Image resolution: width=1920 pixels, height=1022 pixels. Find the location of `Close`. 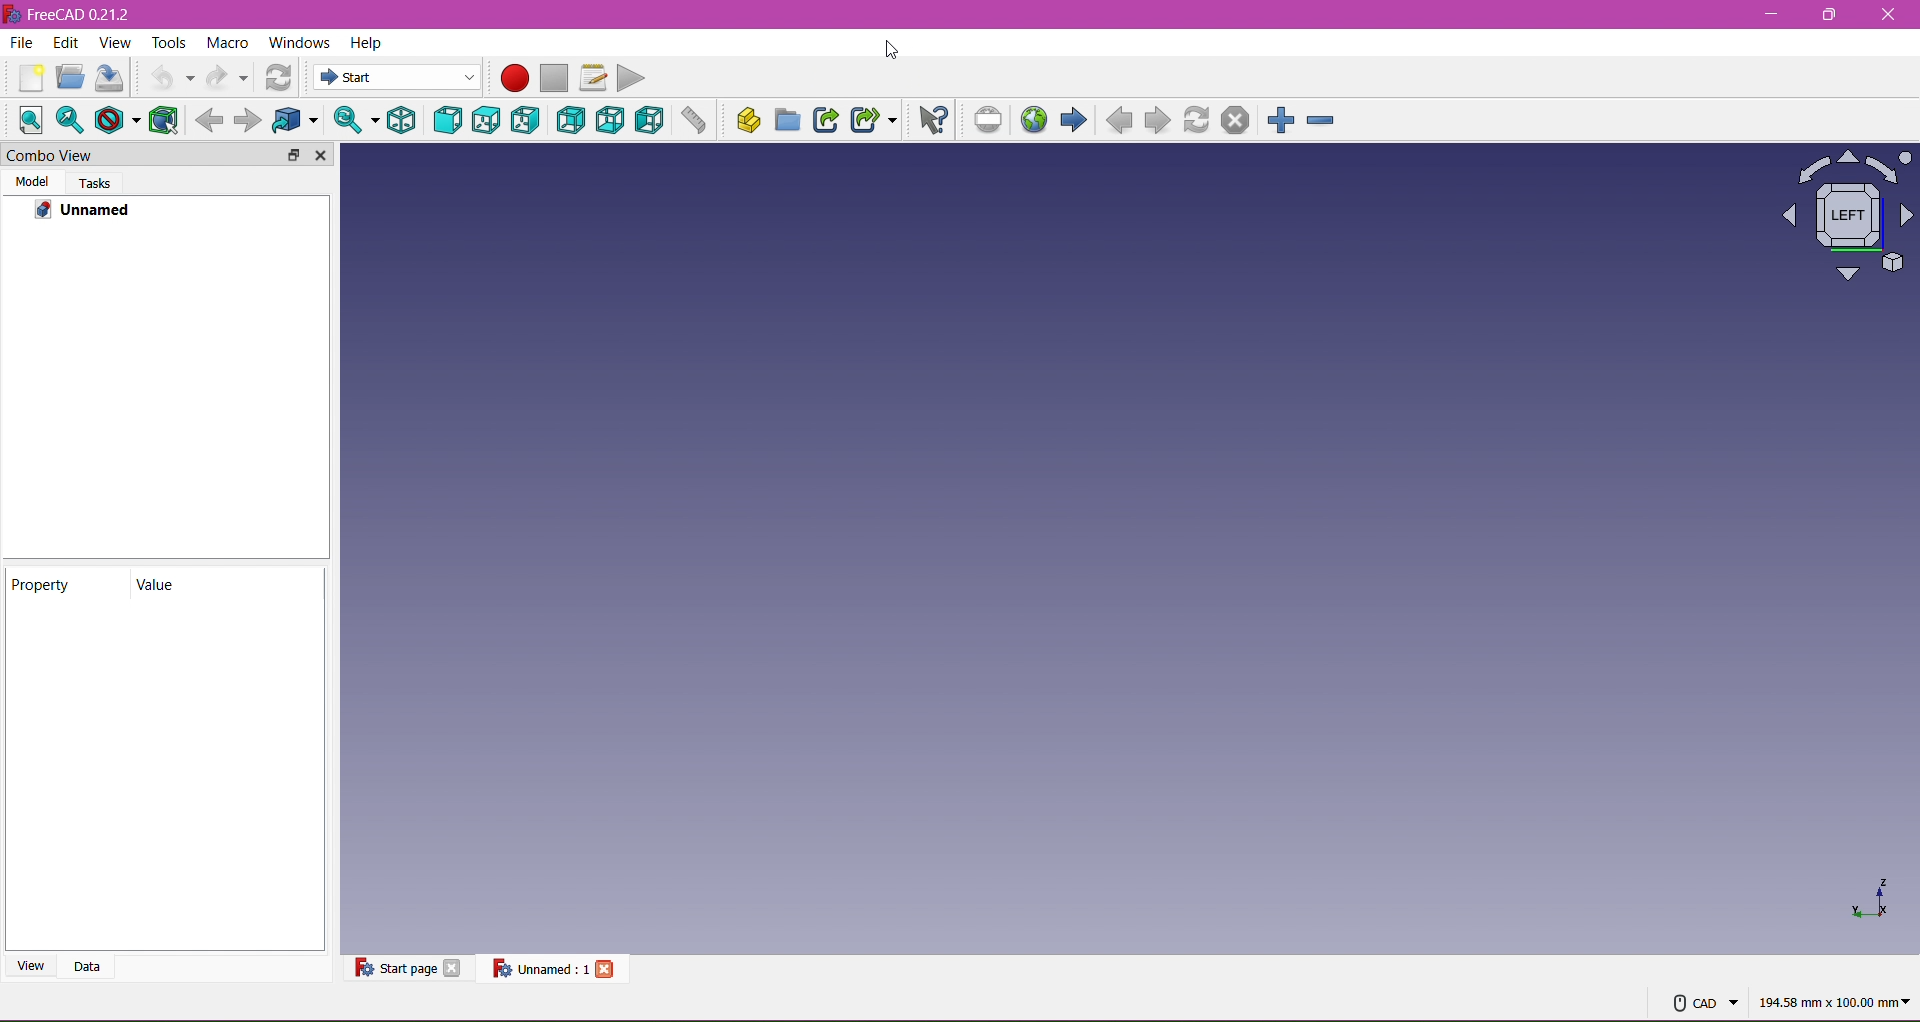

Close is located at coordinates (1888, 13).